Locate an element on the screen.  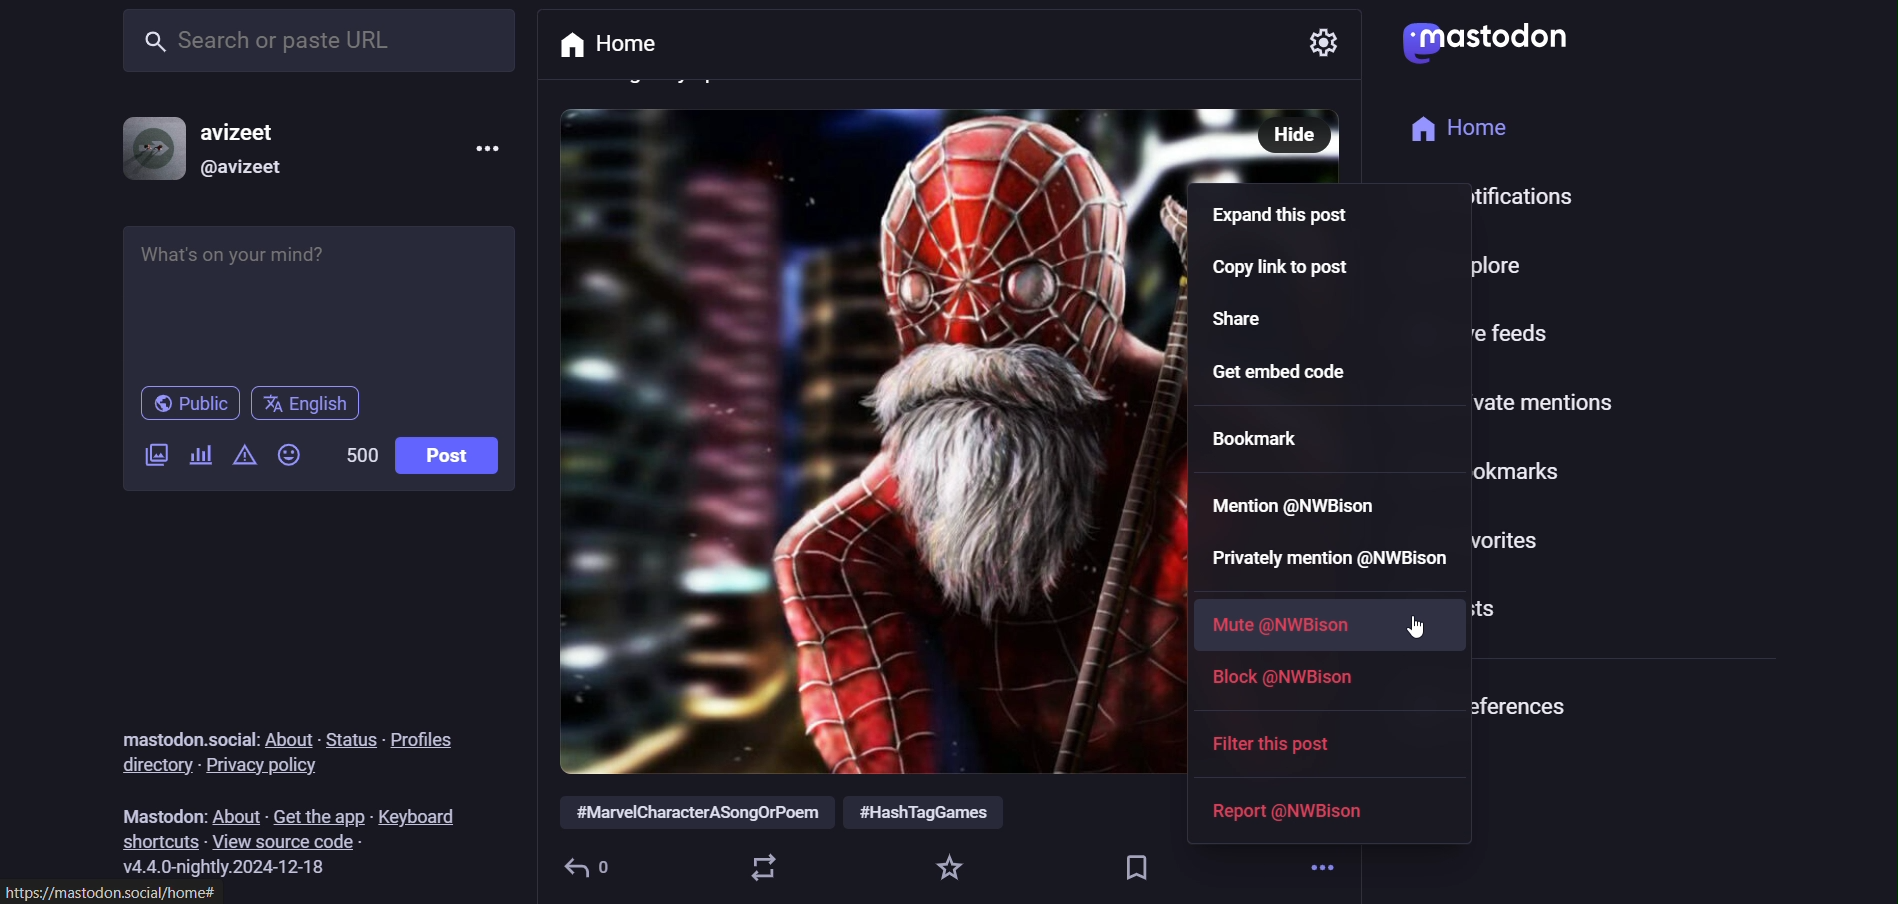
@avizeet is located at coordinates (241, 174).